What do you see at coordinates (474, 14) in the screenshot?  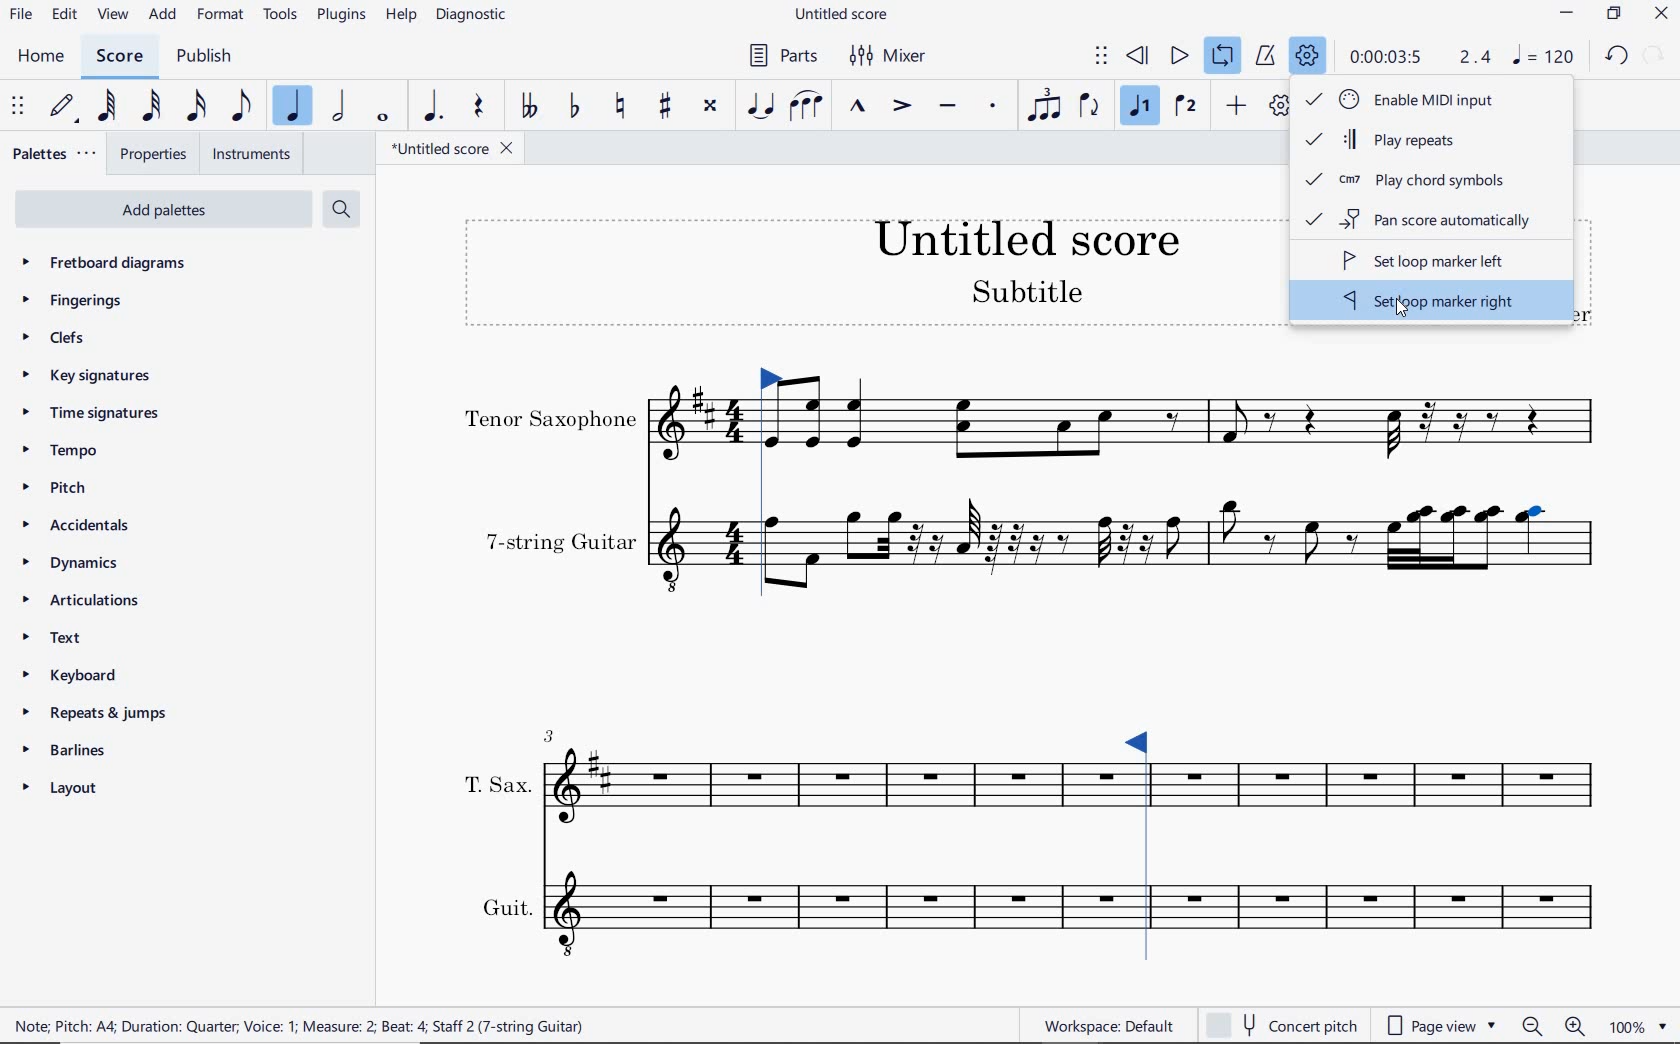 I see `DIAGNOSTIC` at bounding box center [474, 14].